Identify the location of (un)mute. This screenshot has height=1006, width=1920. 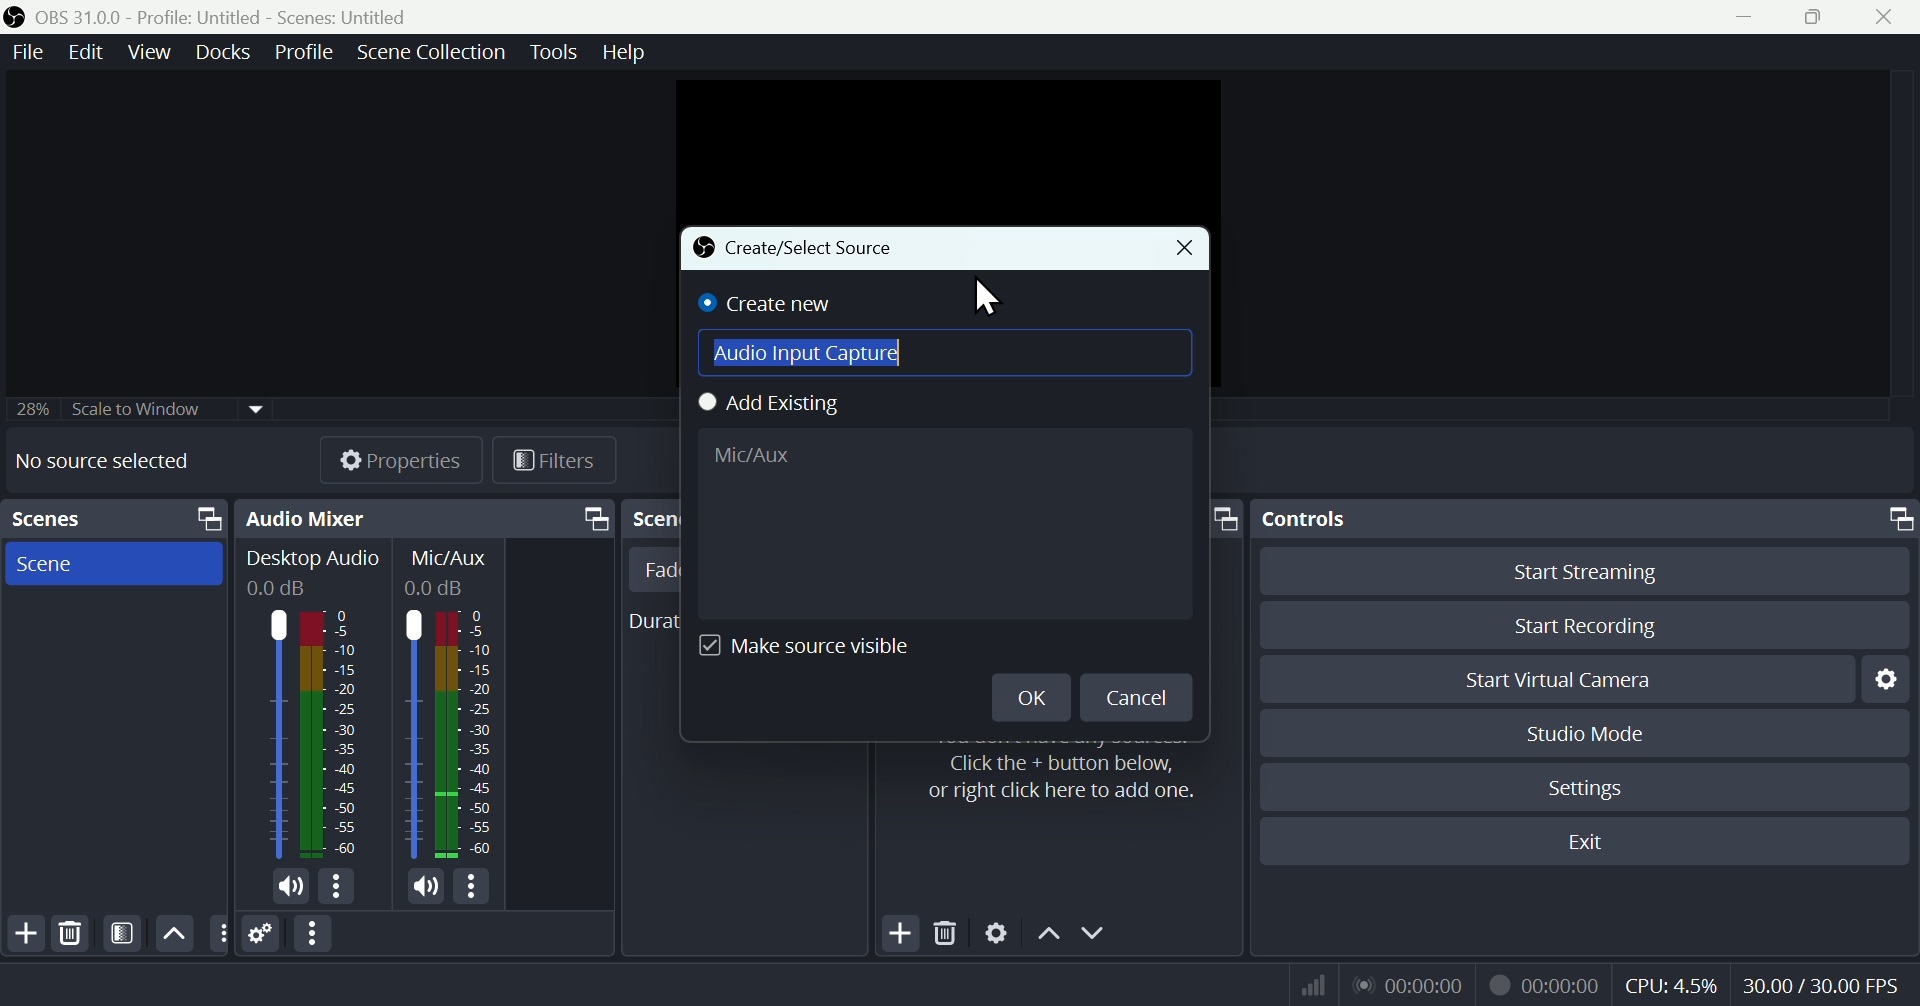
(426, 887).